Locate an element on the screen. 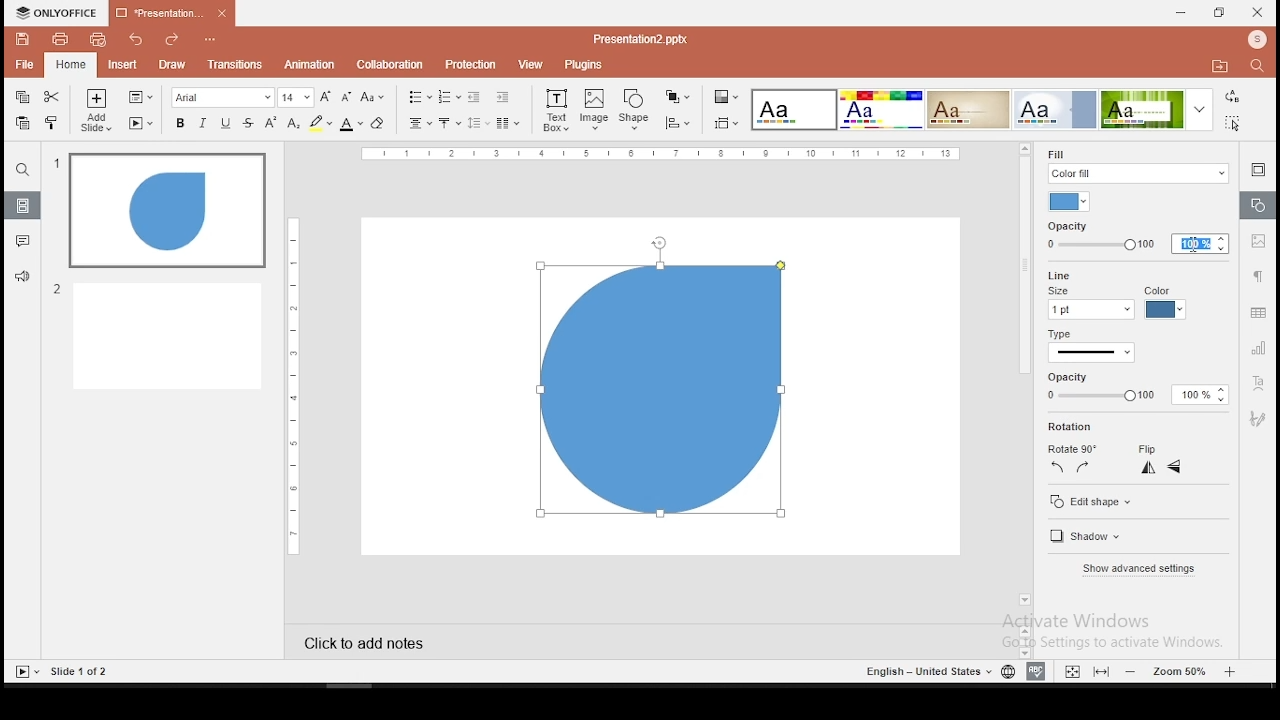 The image size is (1280, 720). line color is located at coordinates (1164, 303).